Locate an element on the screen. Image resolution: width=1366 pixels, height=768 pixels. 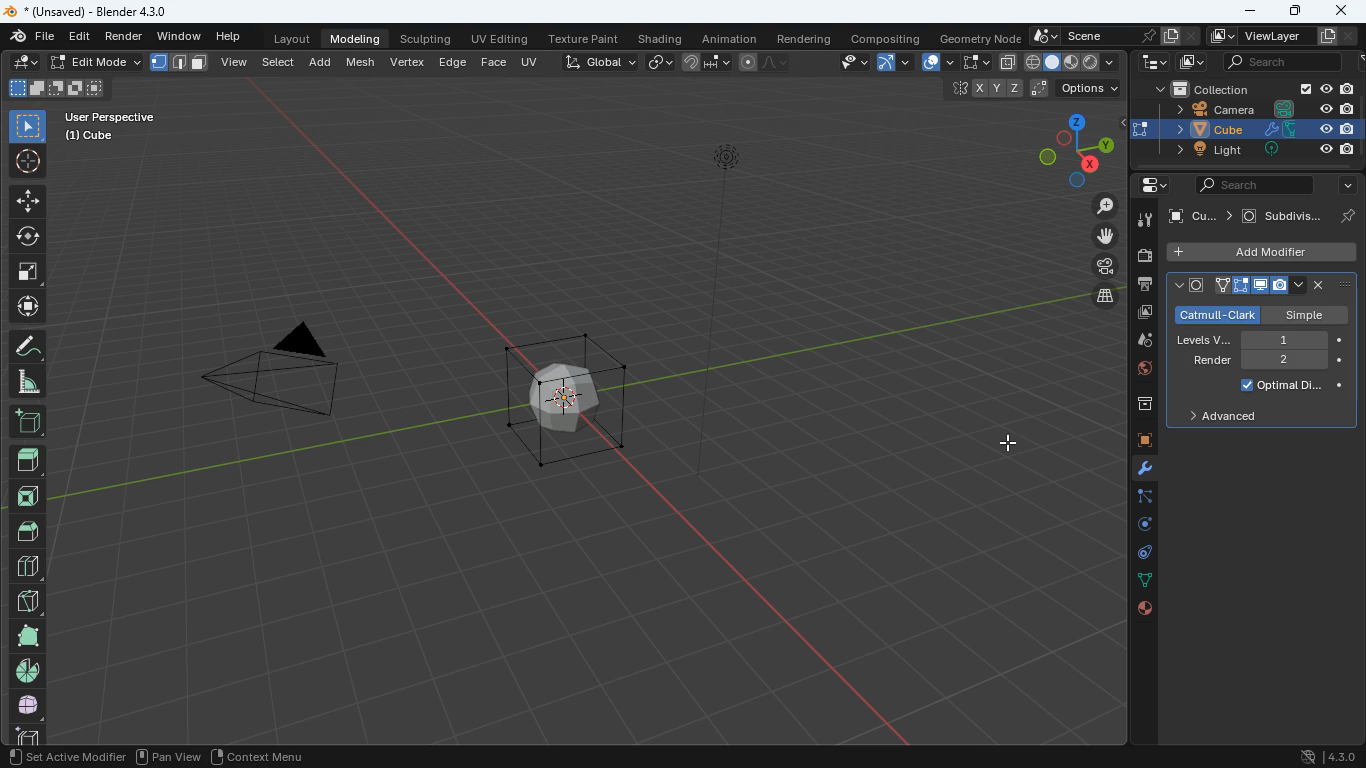
arc is located at coordinates (892, 62).